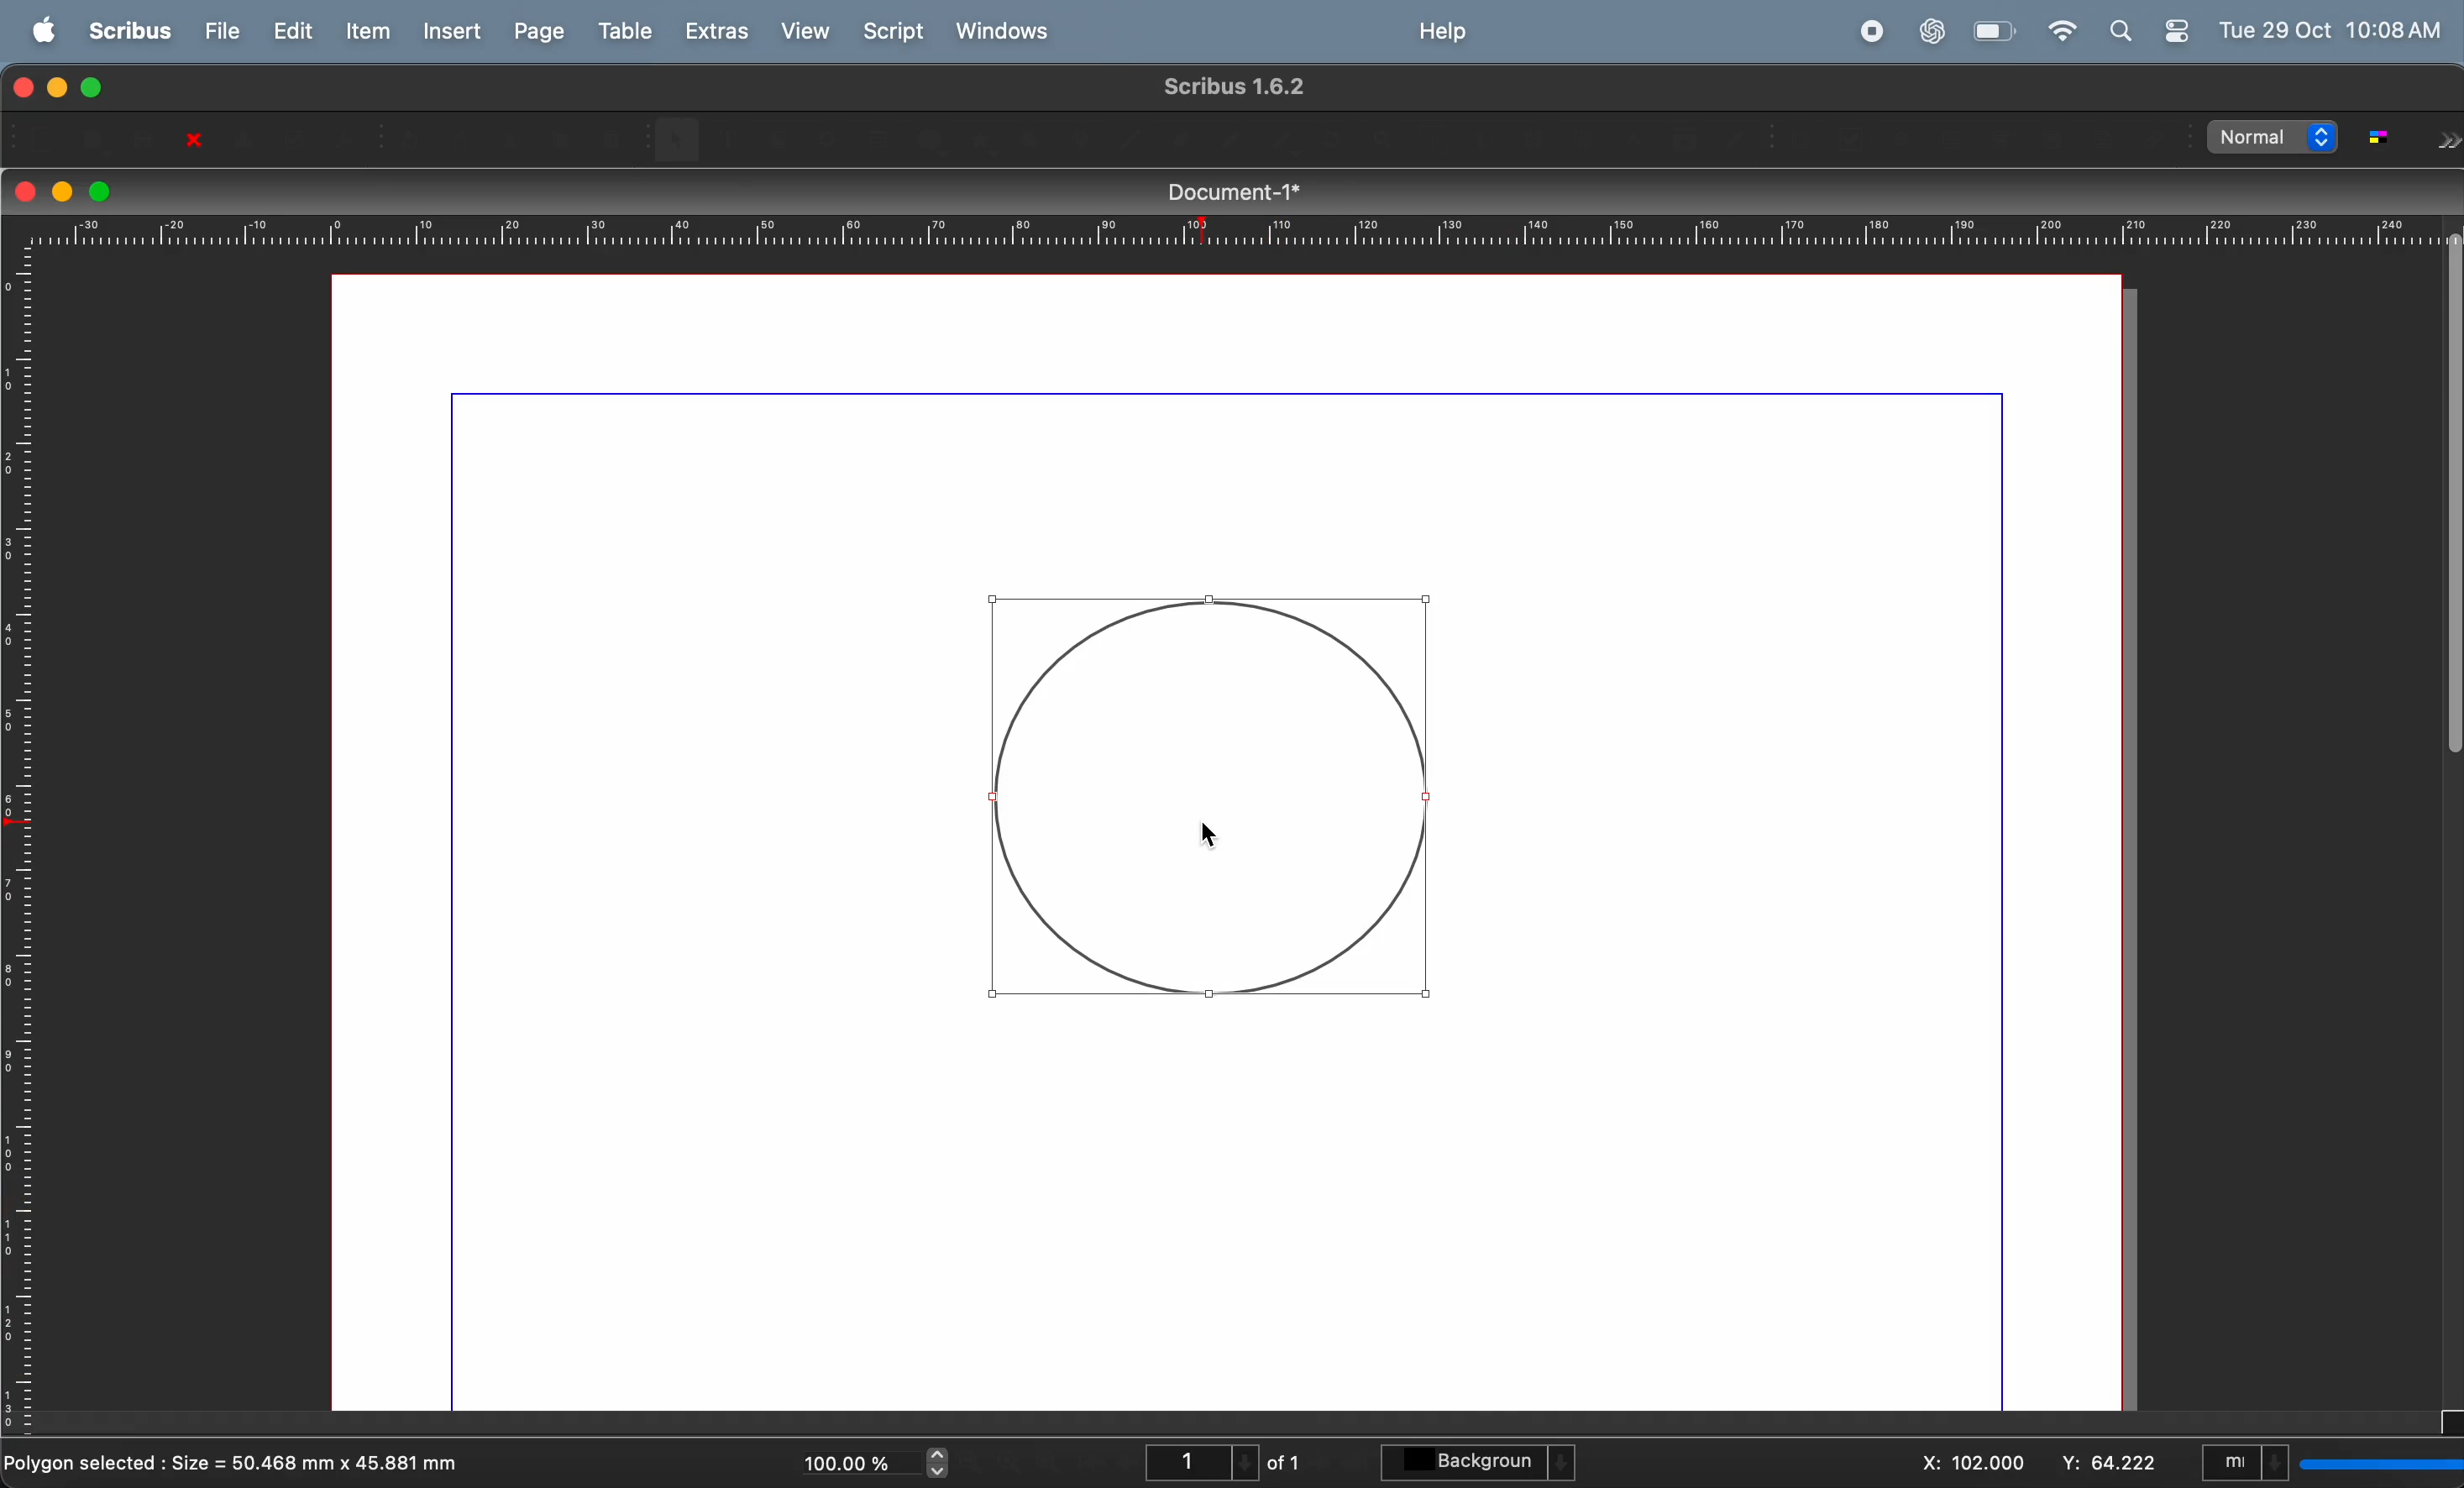 Image resolution: width=2464 pixels, height=1488 pixels. Describe the element at coordinates (2275, 137) in the screenshot. I see `select image preview` at that location.